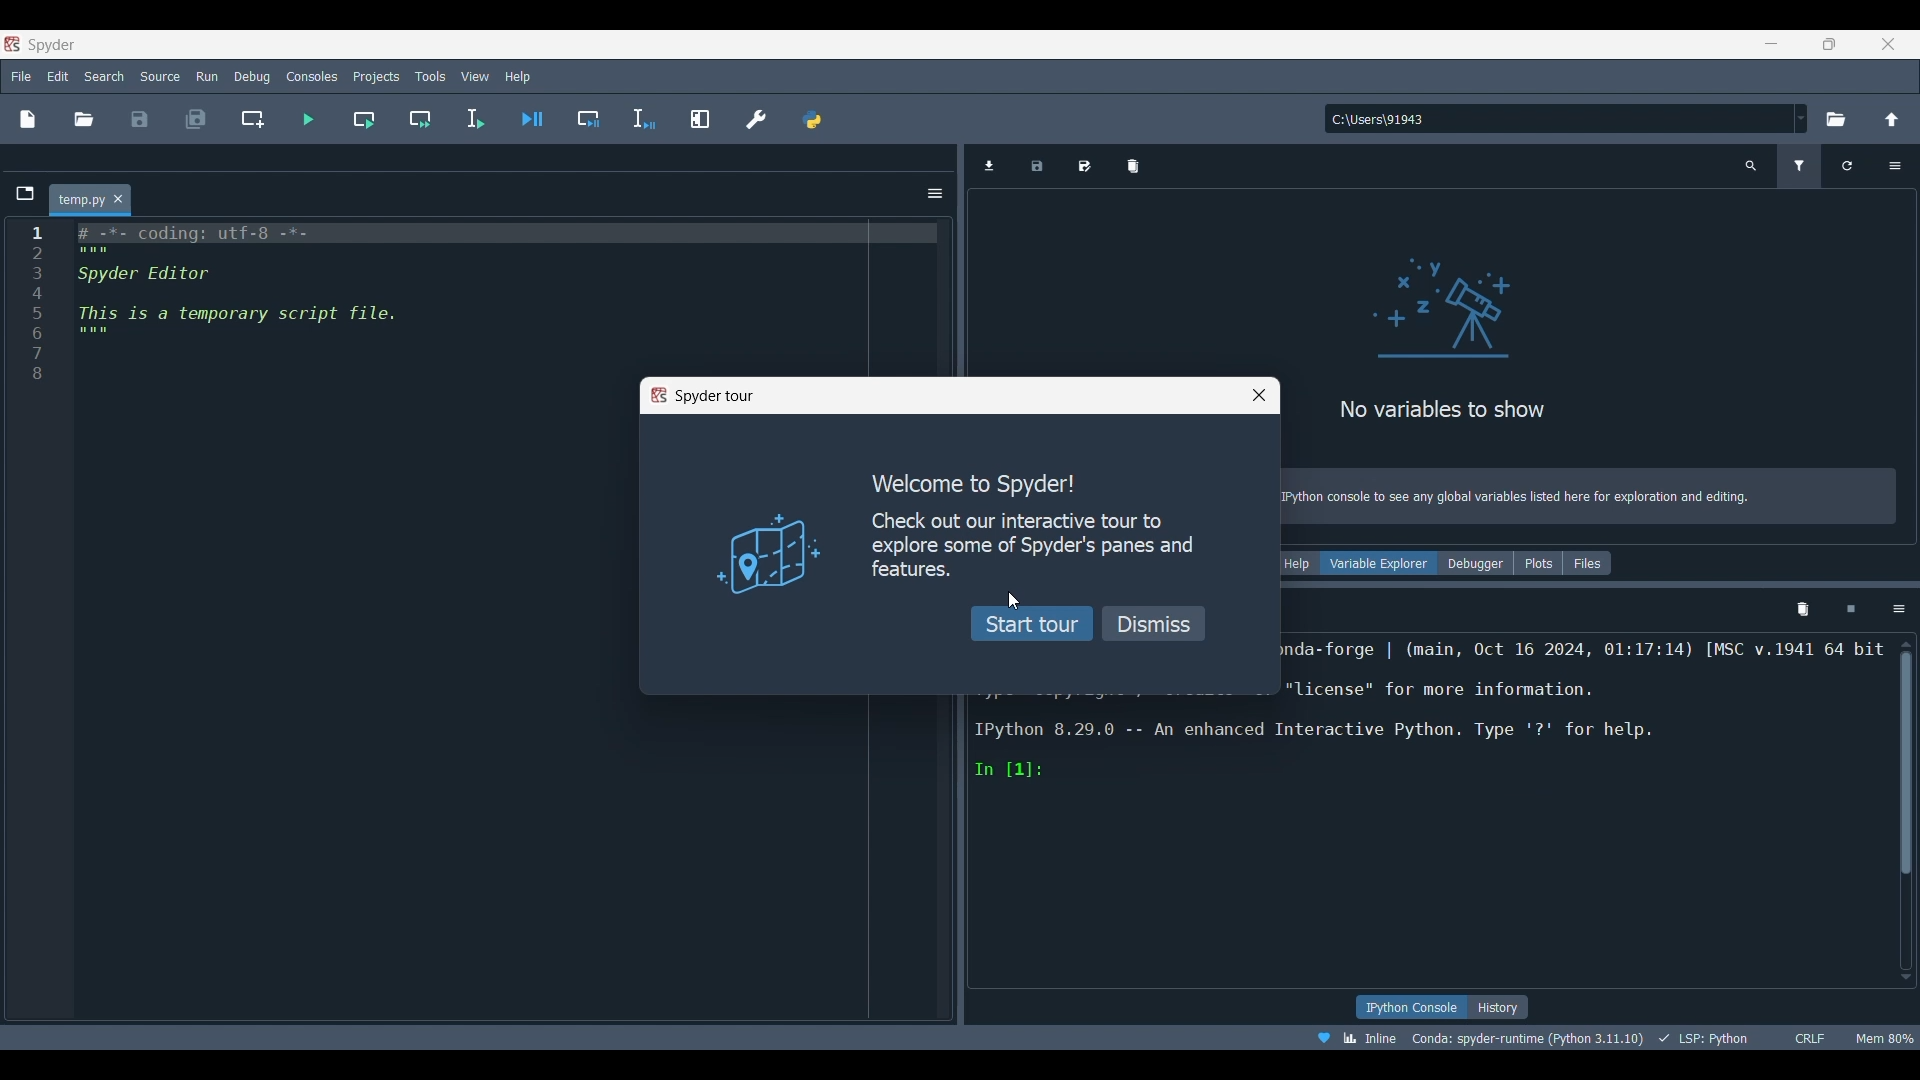  Describe the element at coordinates (531, 119) in the screenshot. I see `Debug file` at that location.